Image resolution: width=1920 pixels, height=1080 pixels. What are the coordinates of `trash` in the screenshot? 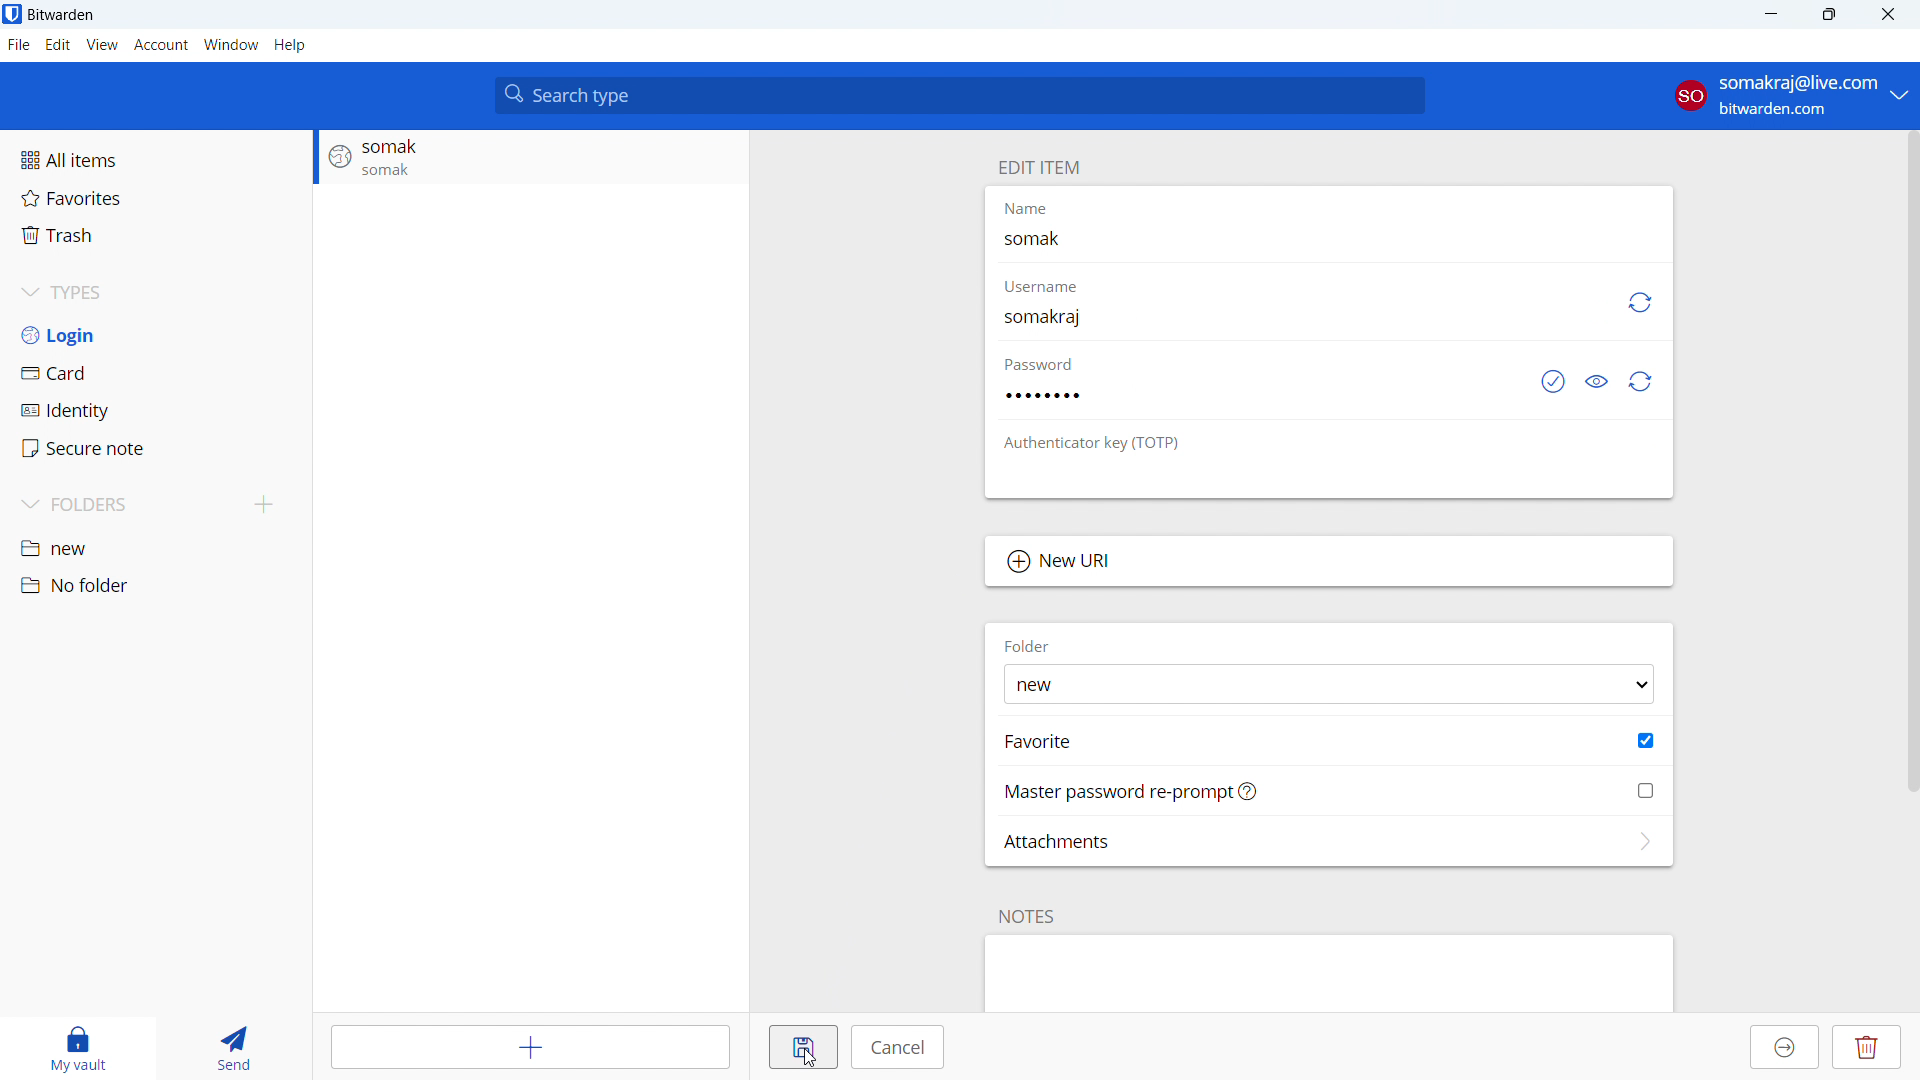 It's located at (156, 235).